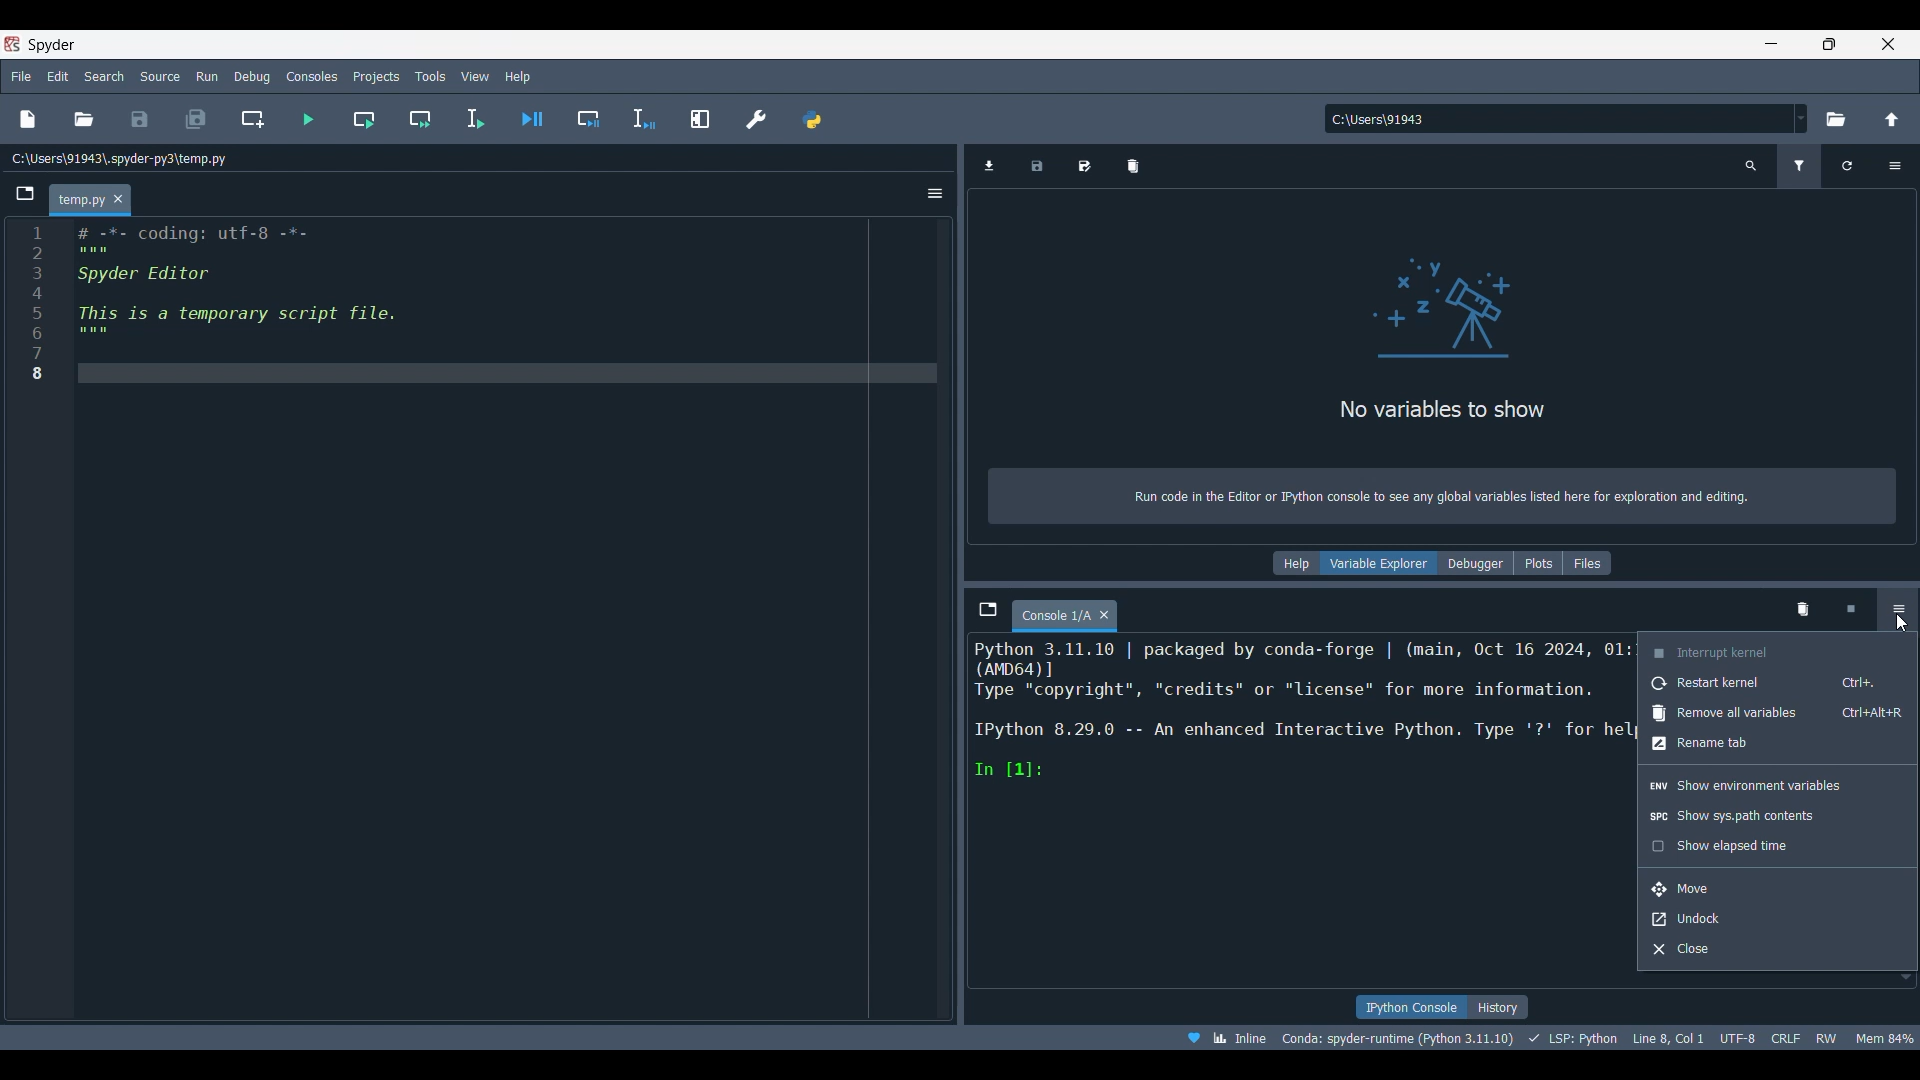 The width and height of the screenshot is (1920, 1080). Describe the element at coordinates (419, 118) in the screenshot. I see `Run current cell and go to next one` at that location.